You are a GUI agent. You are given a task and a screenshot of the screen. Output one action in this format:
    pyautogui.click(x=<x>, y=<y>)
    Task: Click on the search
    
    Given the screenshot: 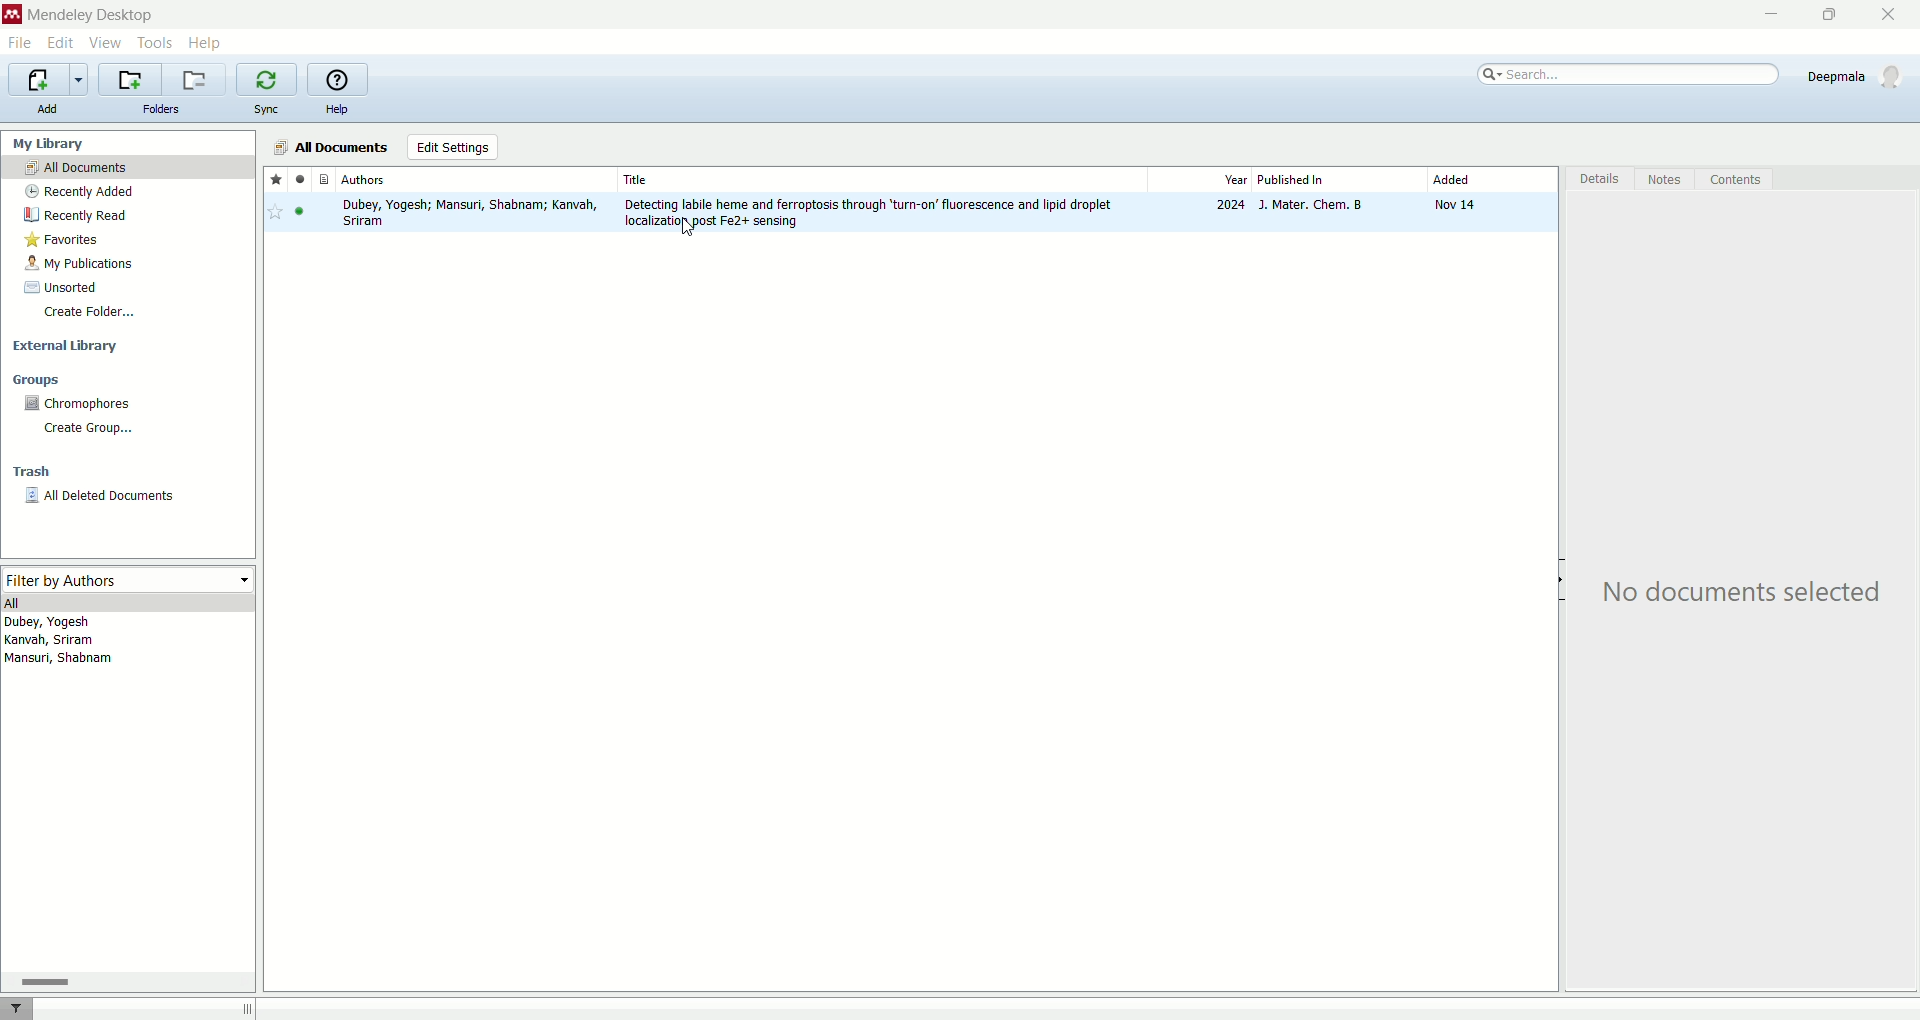 What is the action you would take?
    pyautogui.click(x=1630, y=72)
    